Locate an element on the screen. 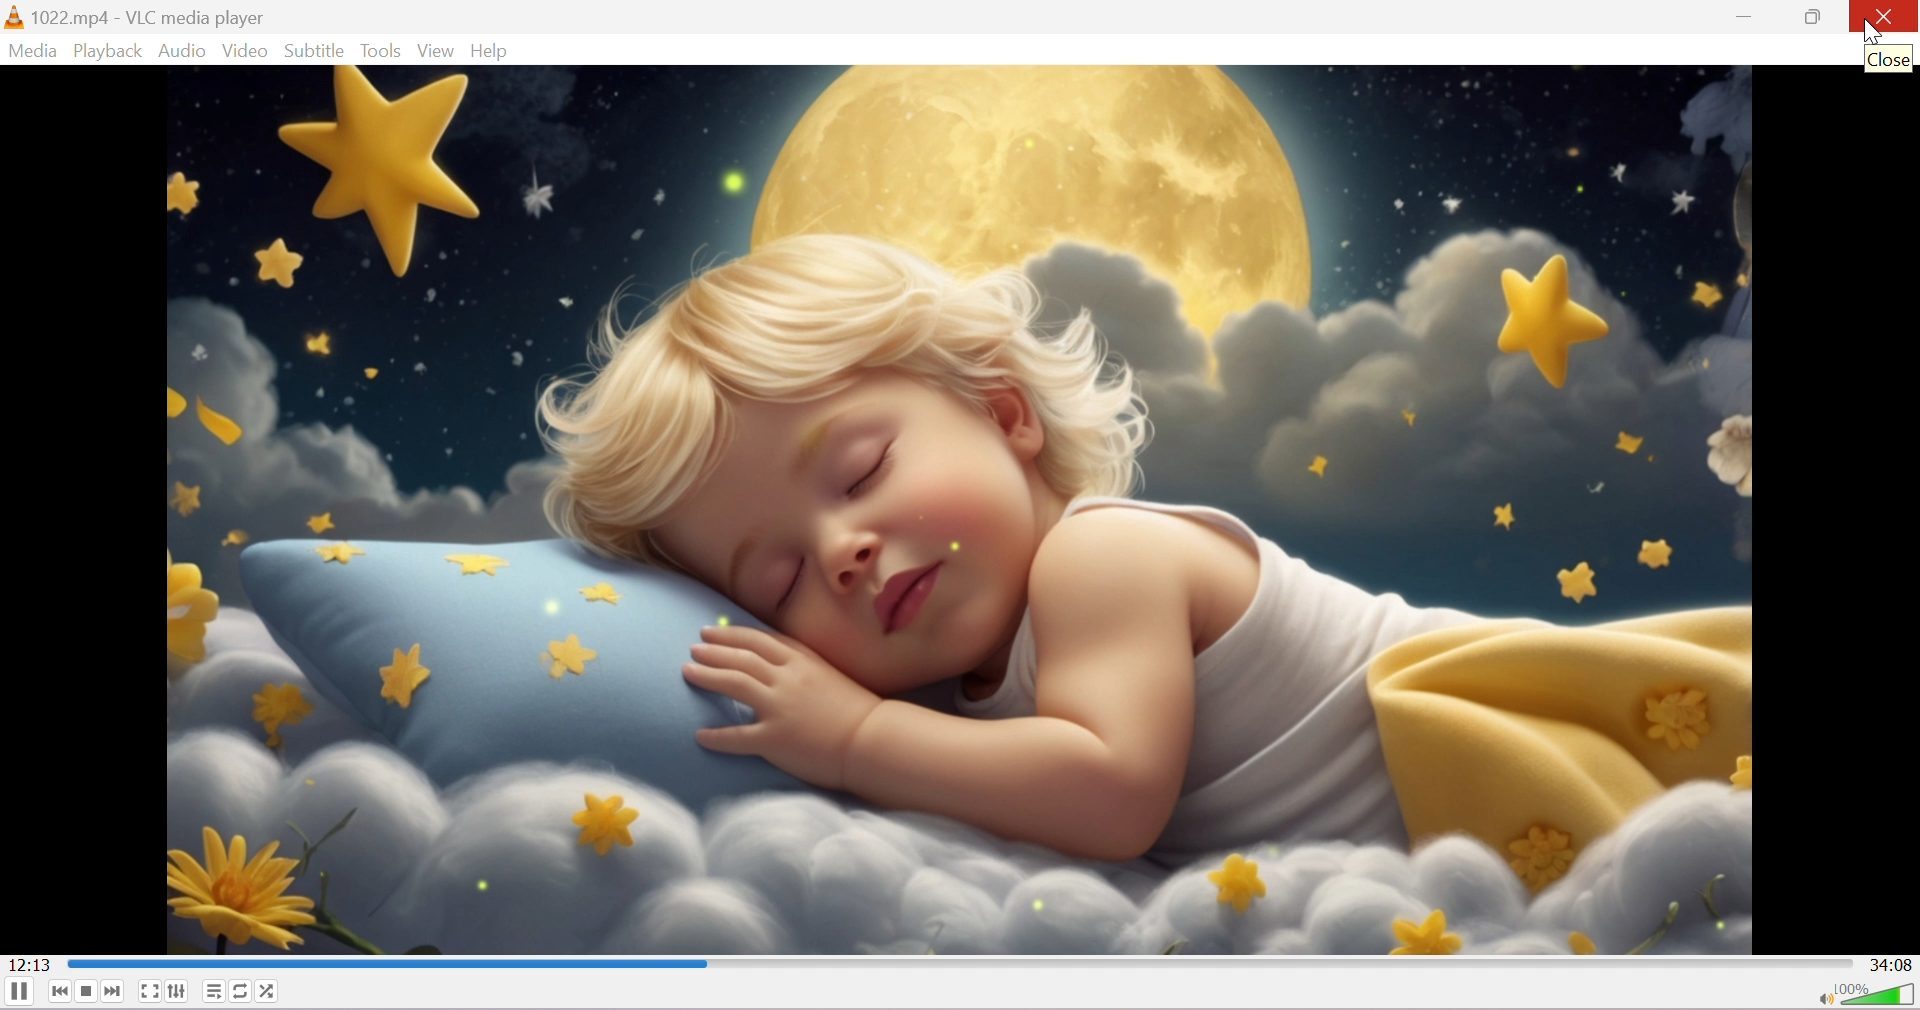 This screenshot has width=1920, height=1010. vlc media player logo is located at coordinates (14, 17).